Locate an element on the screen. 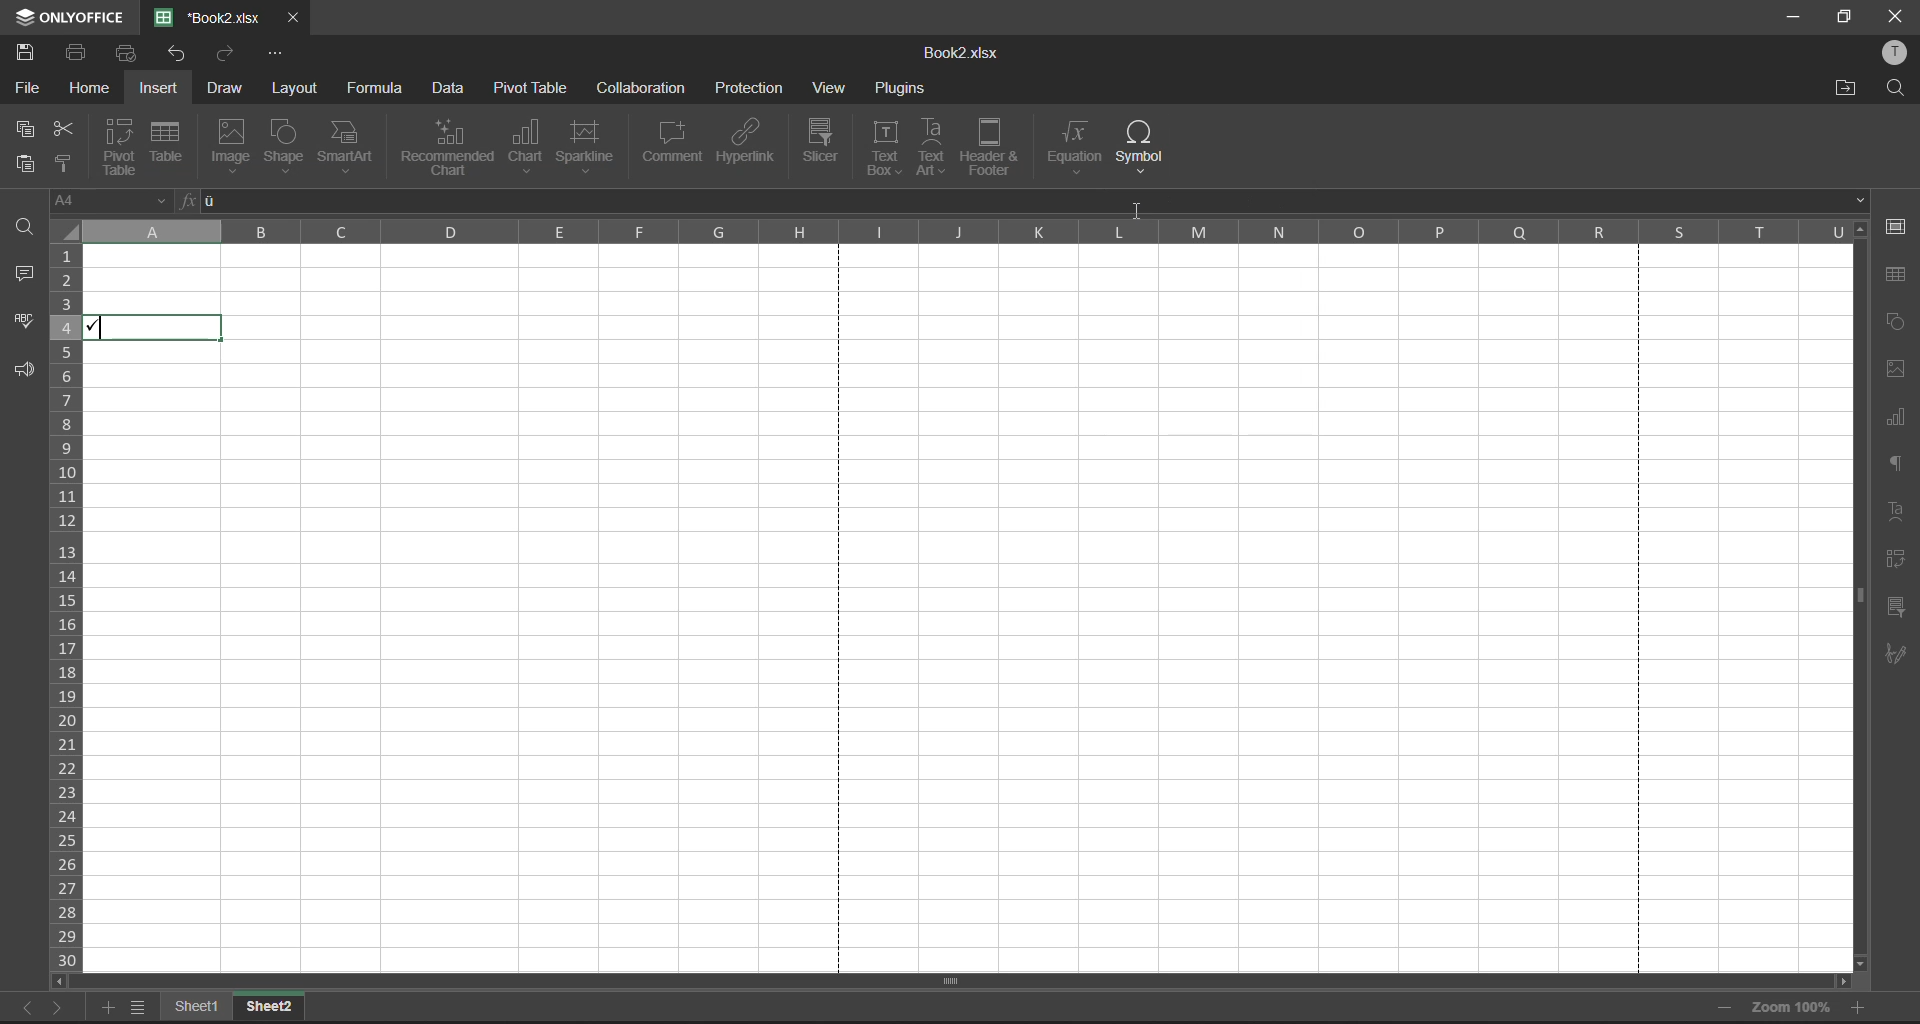 The width and height of the screenshot is (1920, 1024). ONLYOFFICE is located at coordinates (89, 18).